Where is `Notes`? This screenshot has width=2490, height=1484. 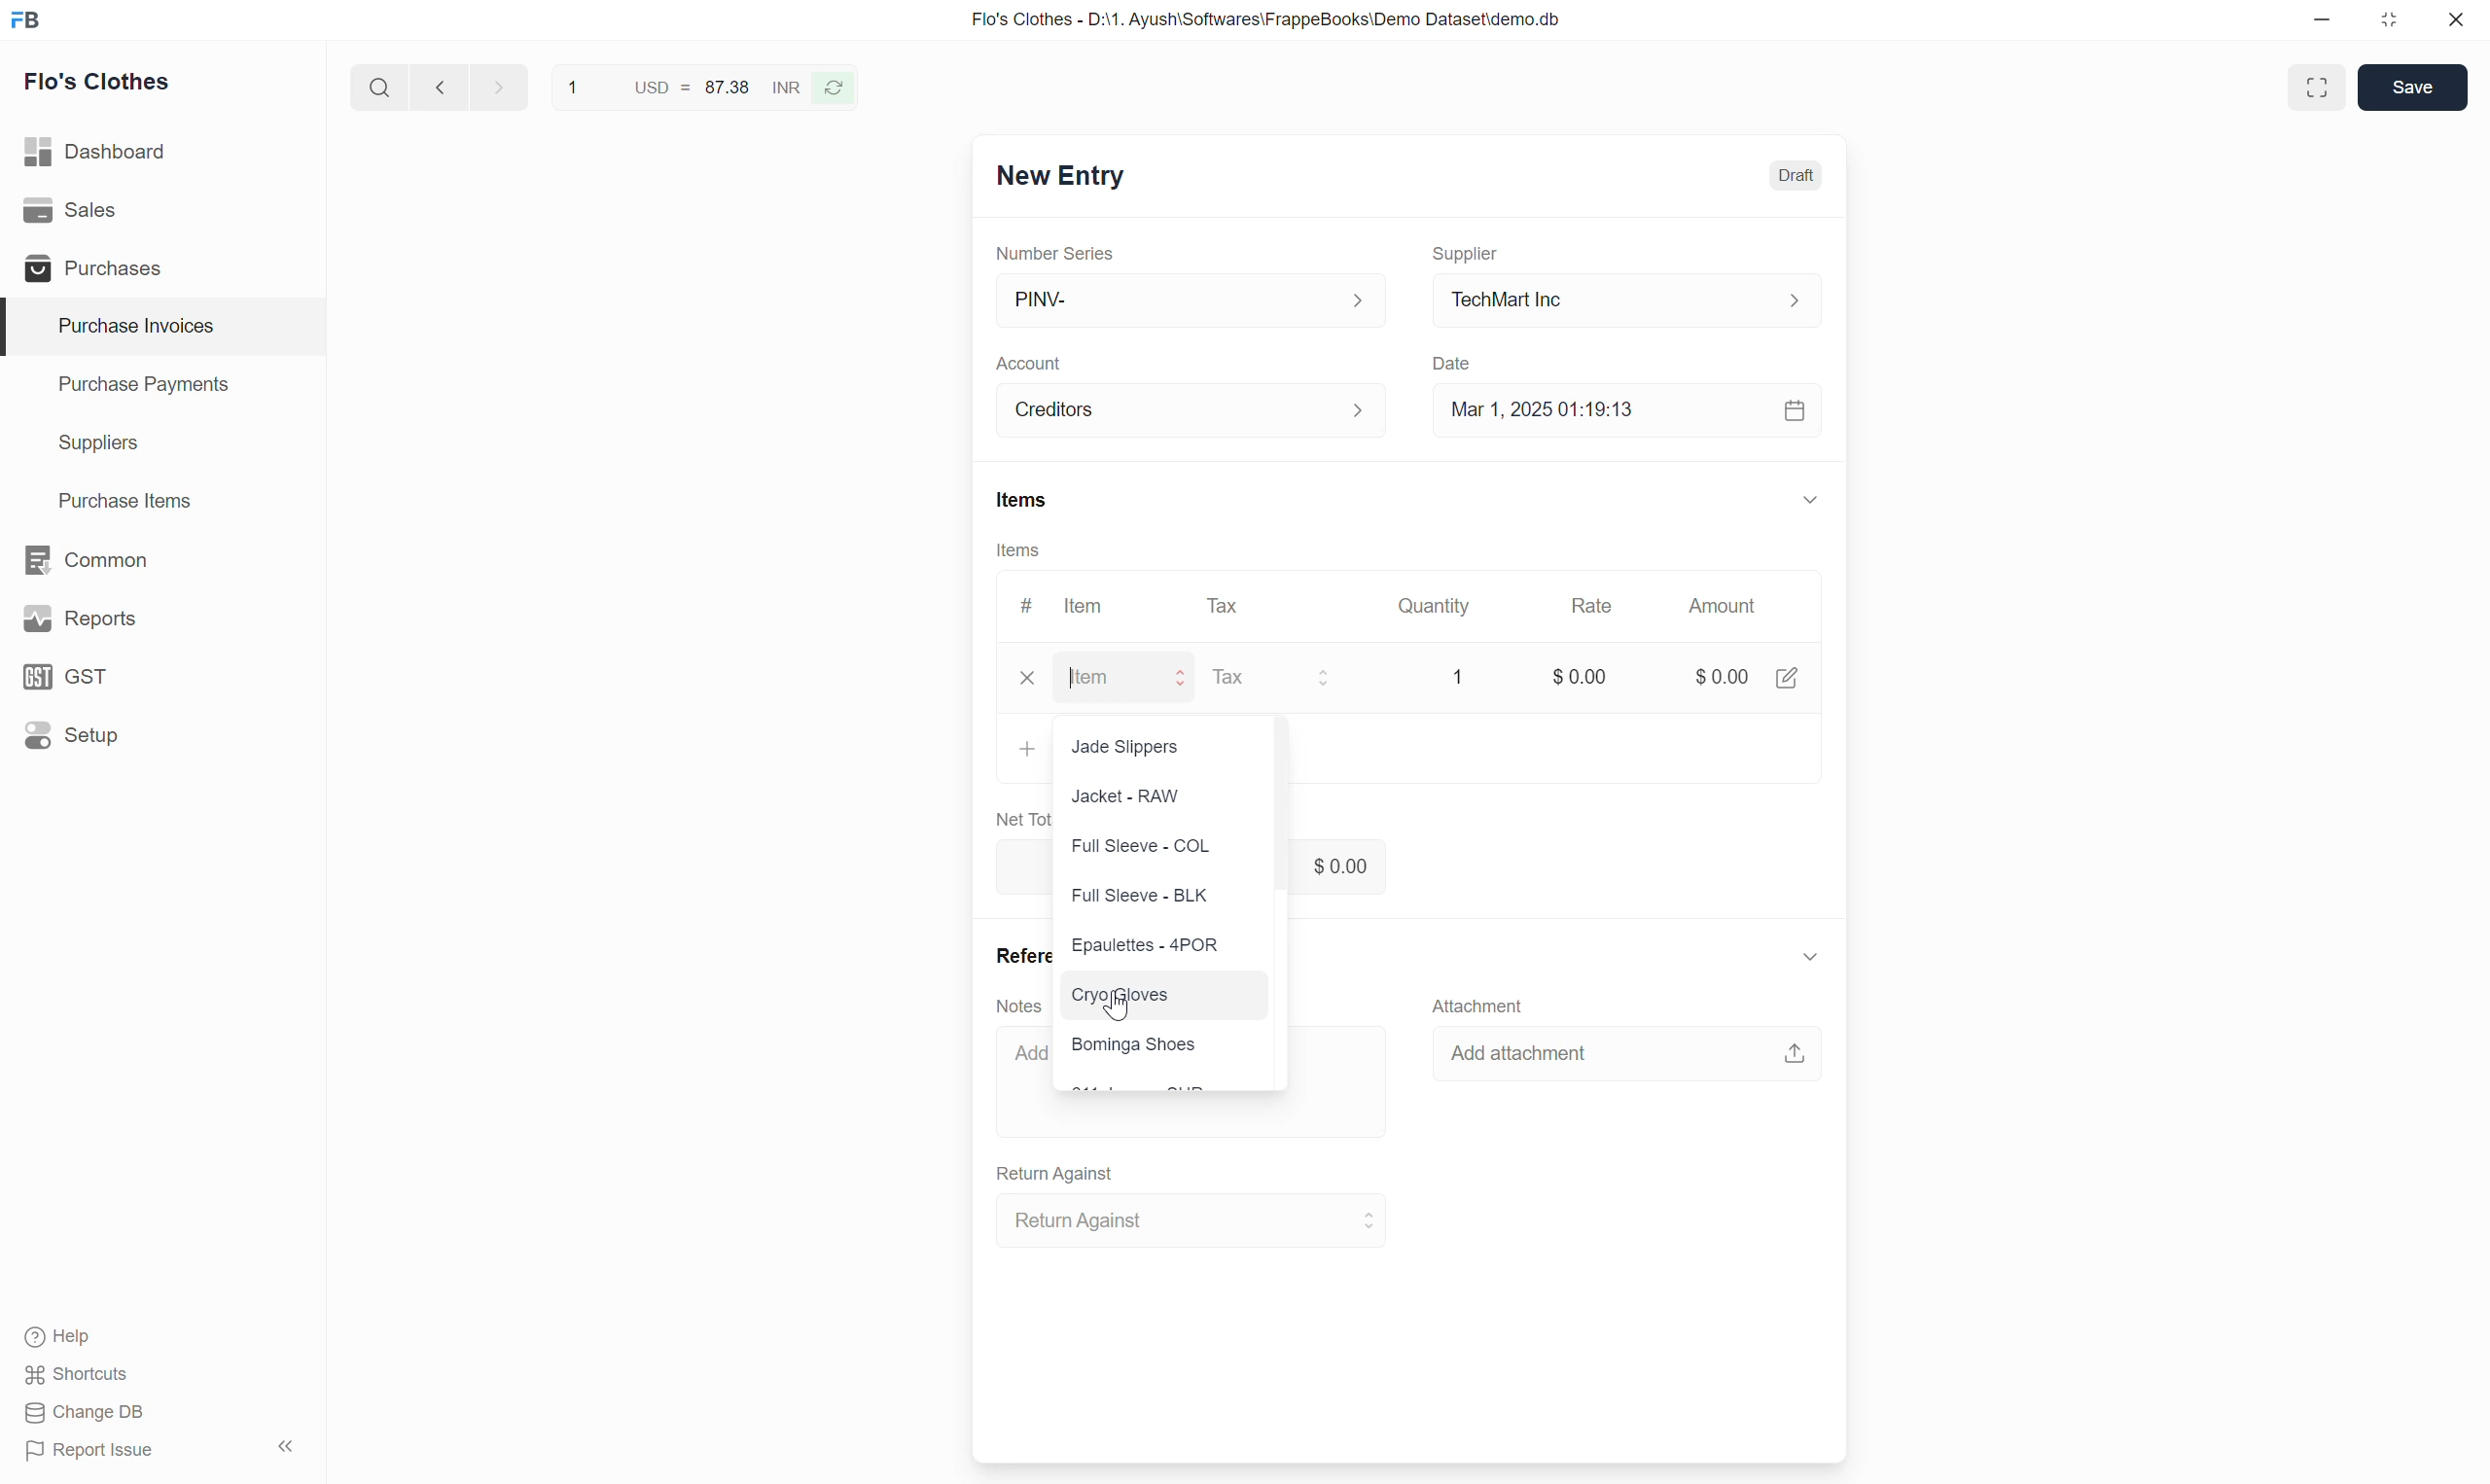 Notes is located at coordinates (1016, 1005).